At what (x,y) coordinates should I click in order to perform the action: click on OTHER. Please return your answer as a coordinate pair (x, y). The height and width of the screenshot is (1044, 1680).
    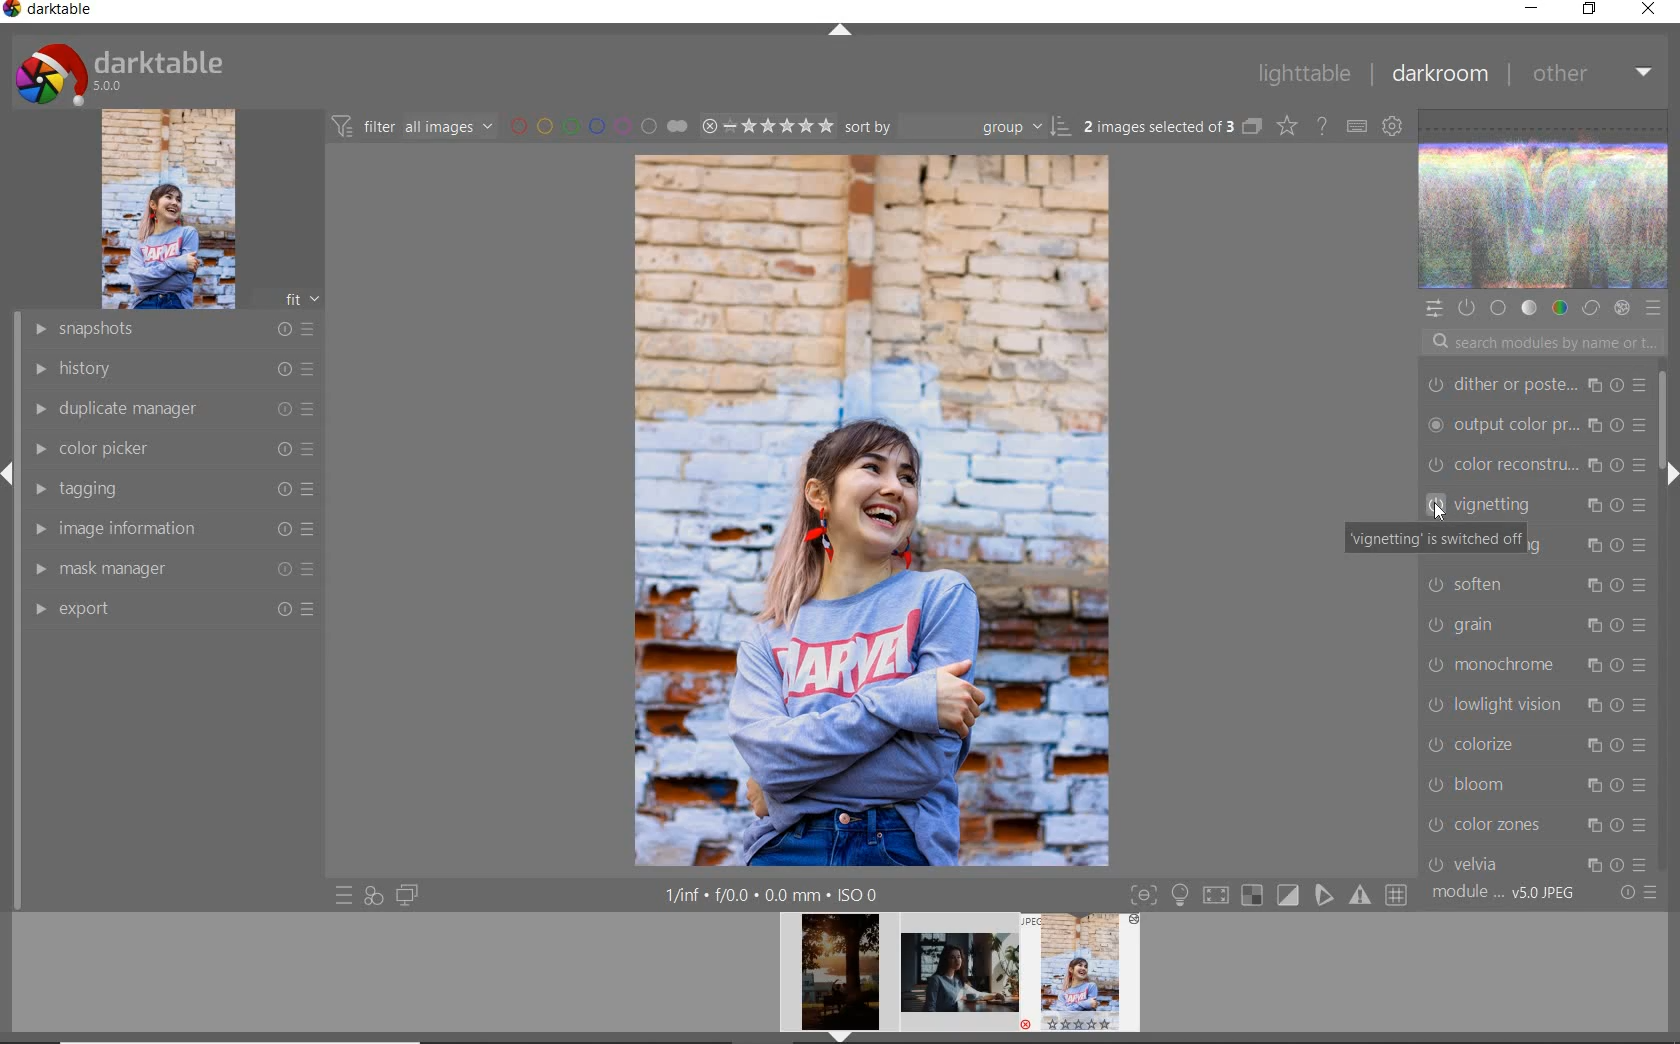
    Looking at the image, I should click on (1592, 73).